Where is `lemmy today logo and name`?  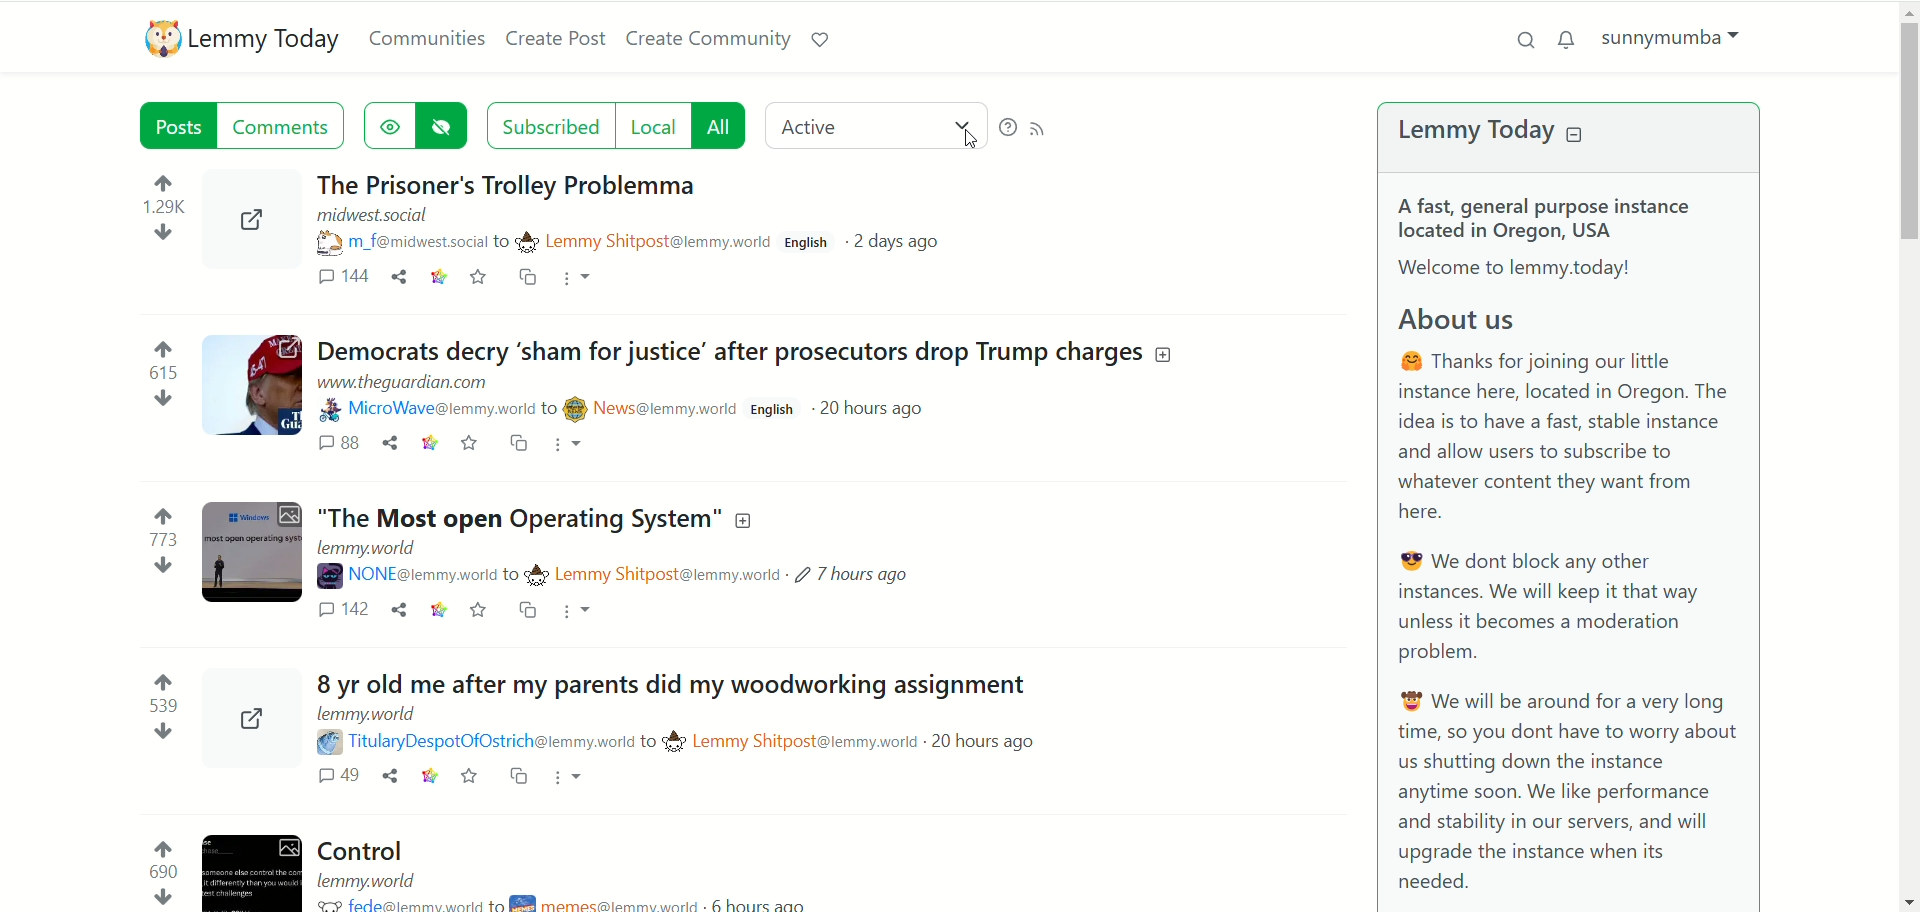 lemmy today logo and name is located at coordinates (239, 39).